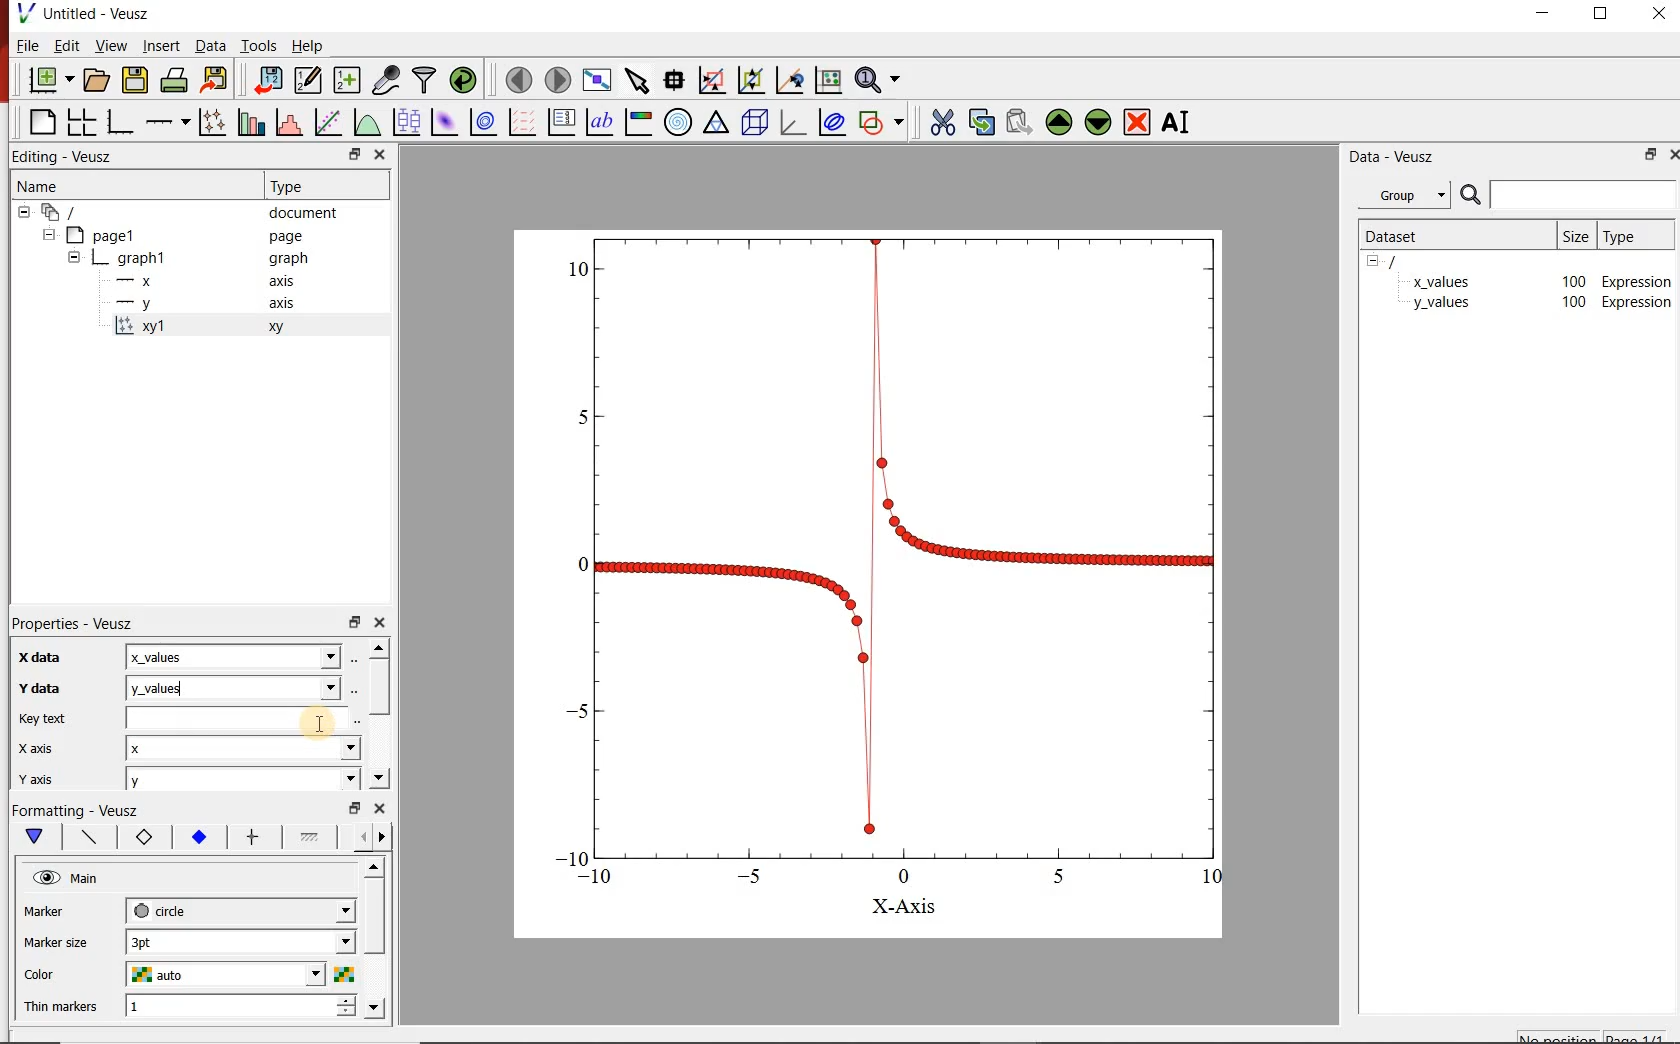 The width and height of the screenshot is (1680, 1044). I want to click on plot vector field, so click(522, 122).